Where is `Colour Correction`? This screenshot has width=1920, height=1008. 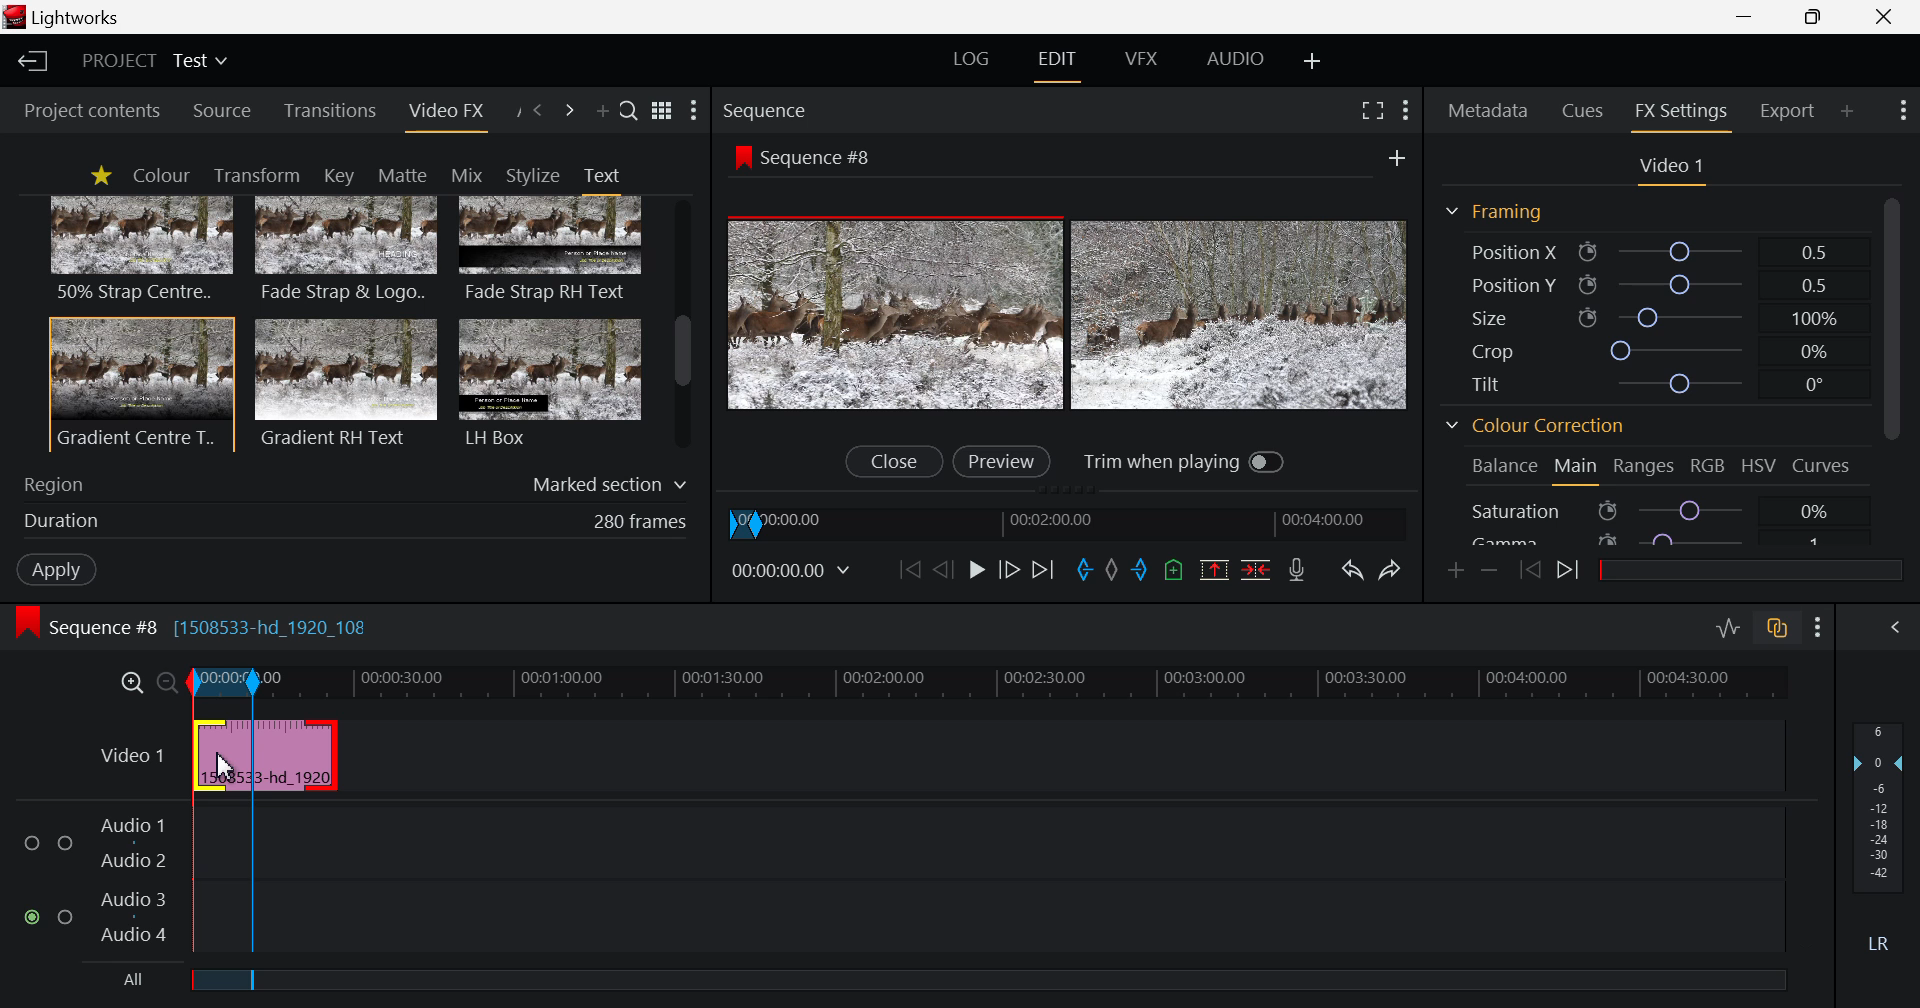 Colour Correction is located at coordinates (1542, 429).